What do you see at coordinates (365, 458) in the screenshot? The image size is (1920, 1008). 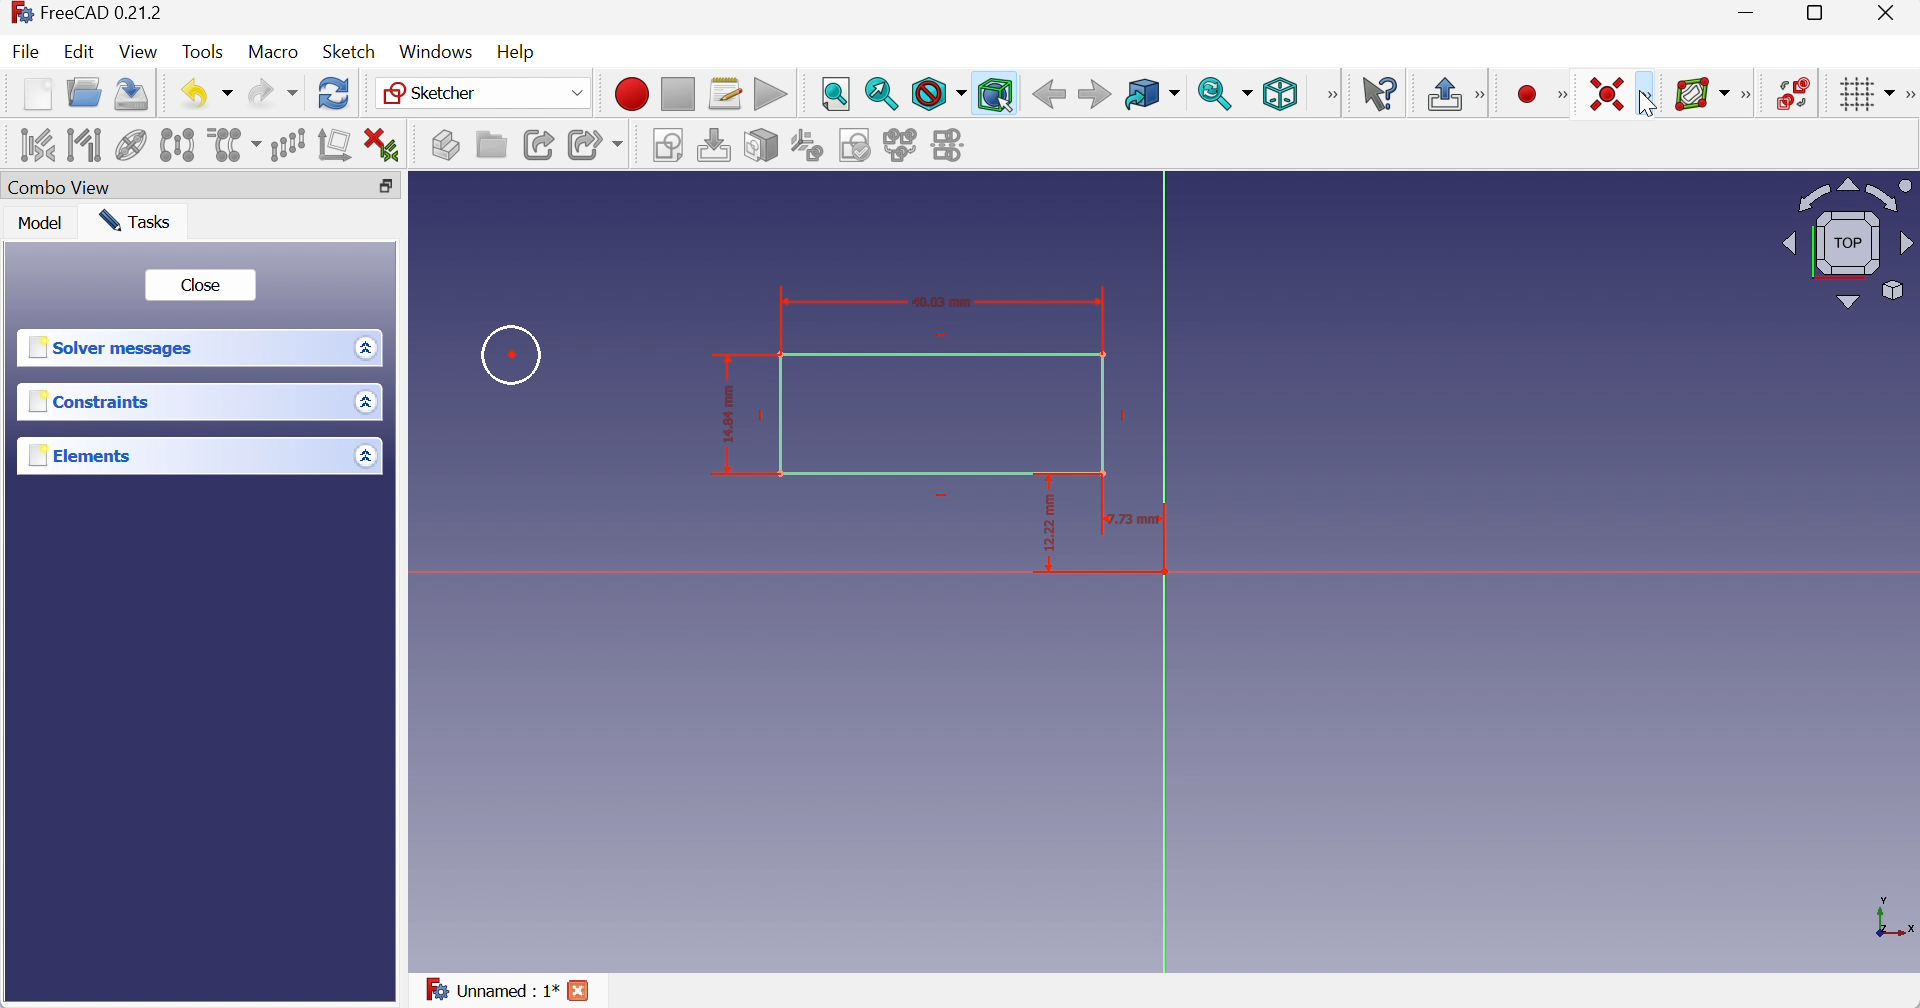 I see `Drop down` at bounding box center [365, 458].